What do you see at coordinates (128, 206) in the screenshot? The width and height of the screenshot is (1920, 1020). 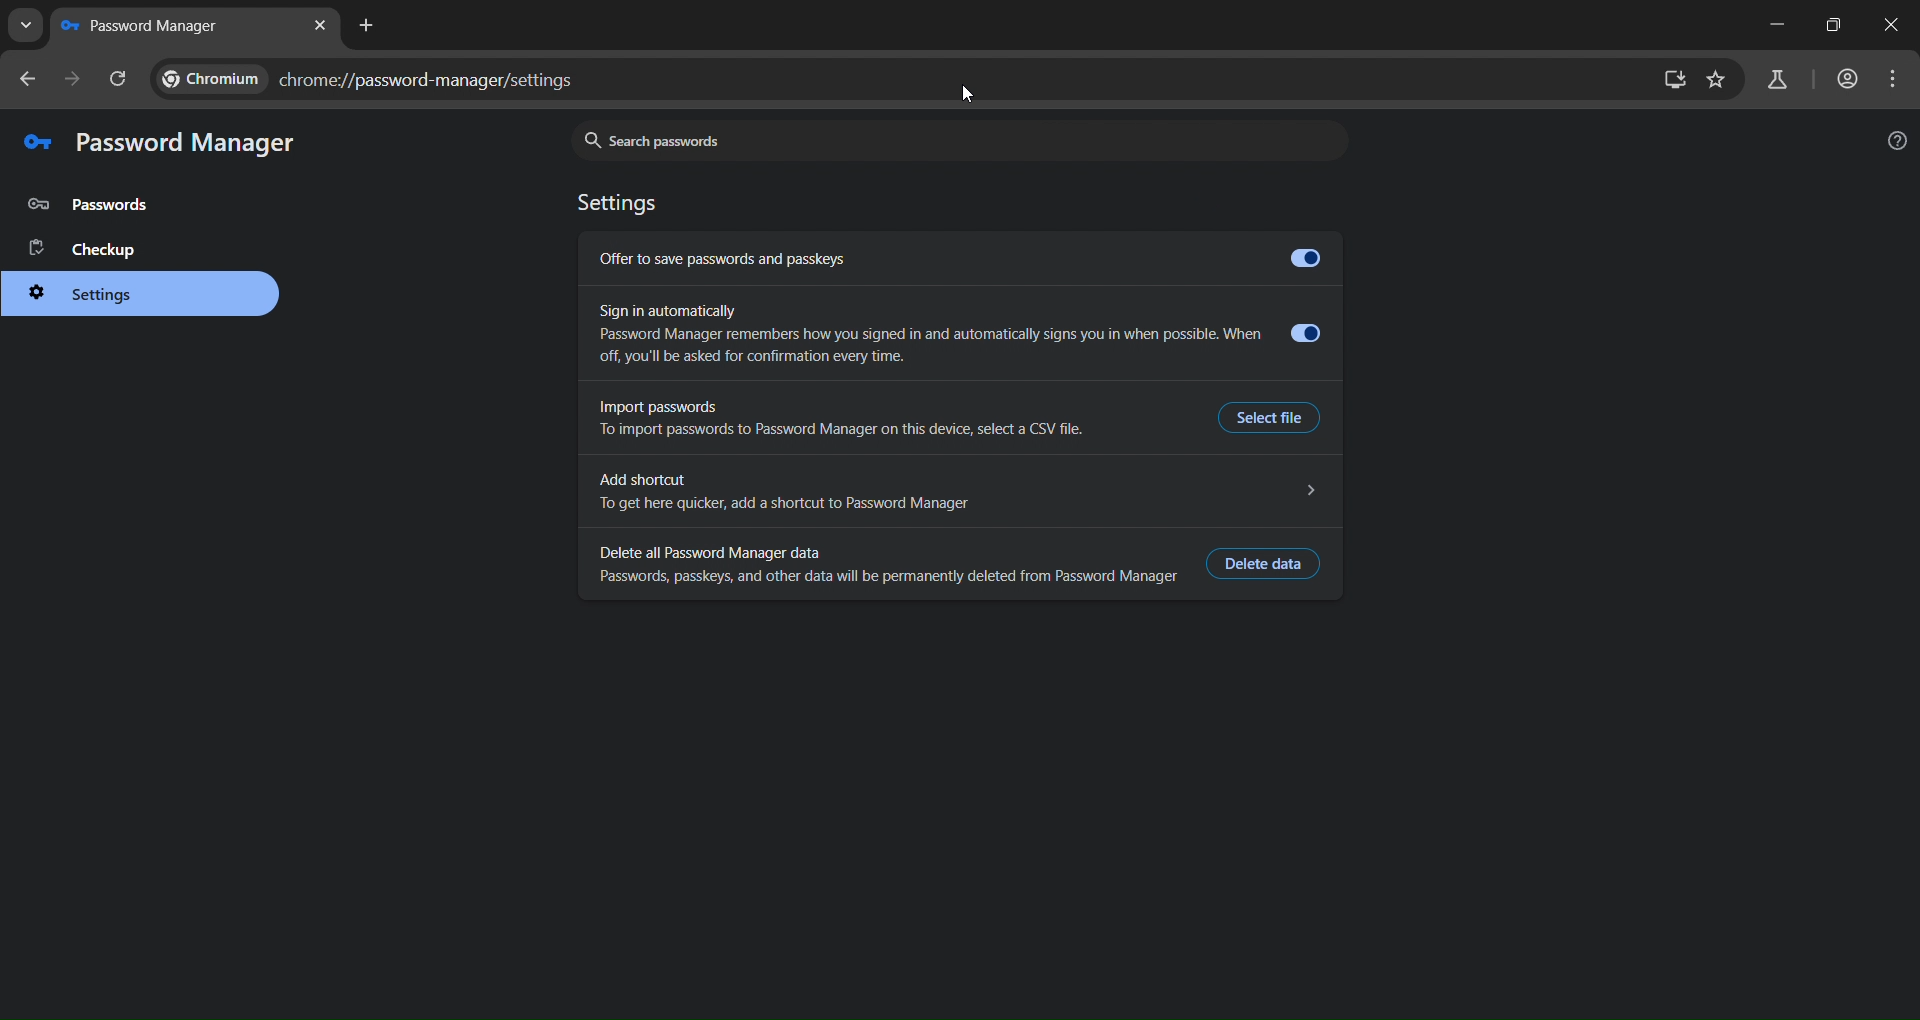 I see `password` at bounding box center [128, 206].